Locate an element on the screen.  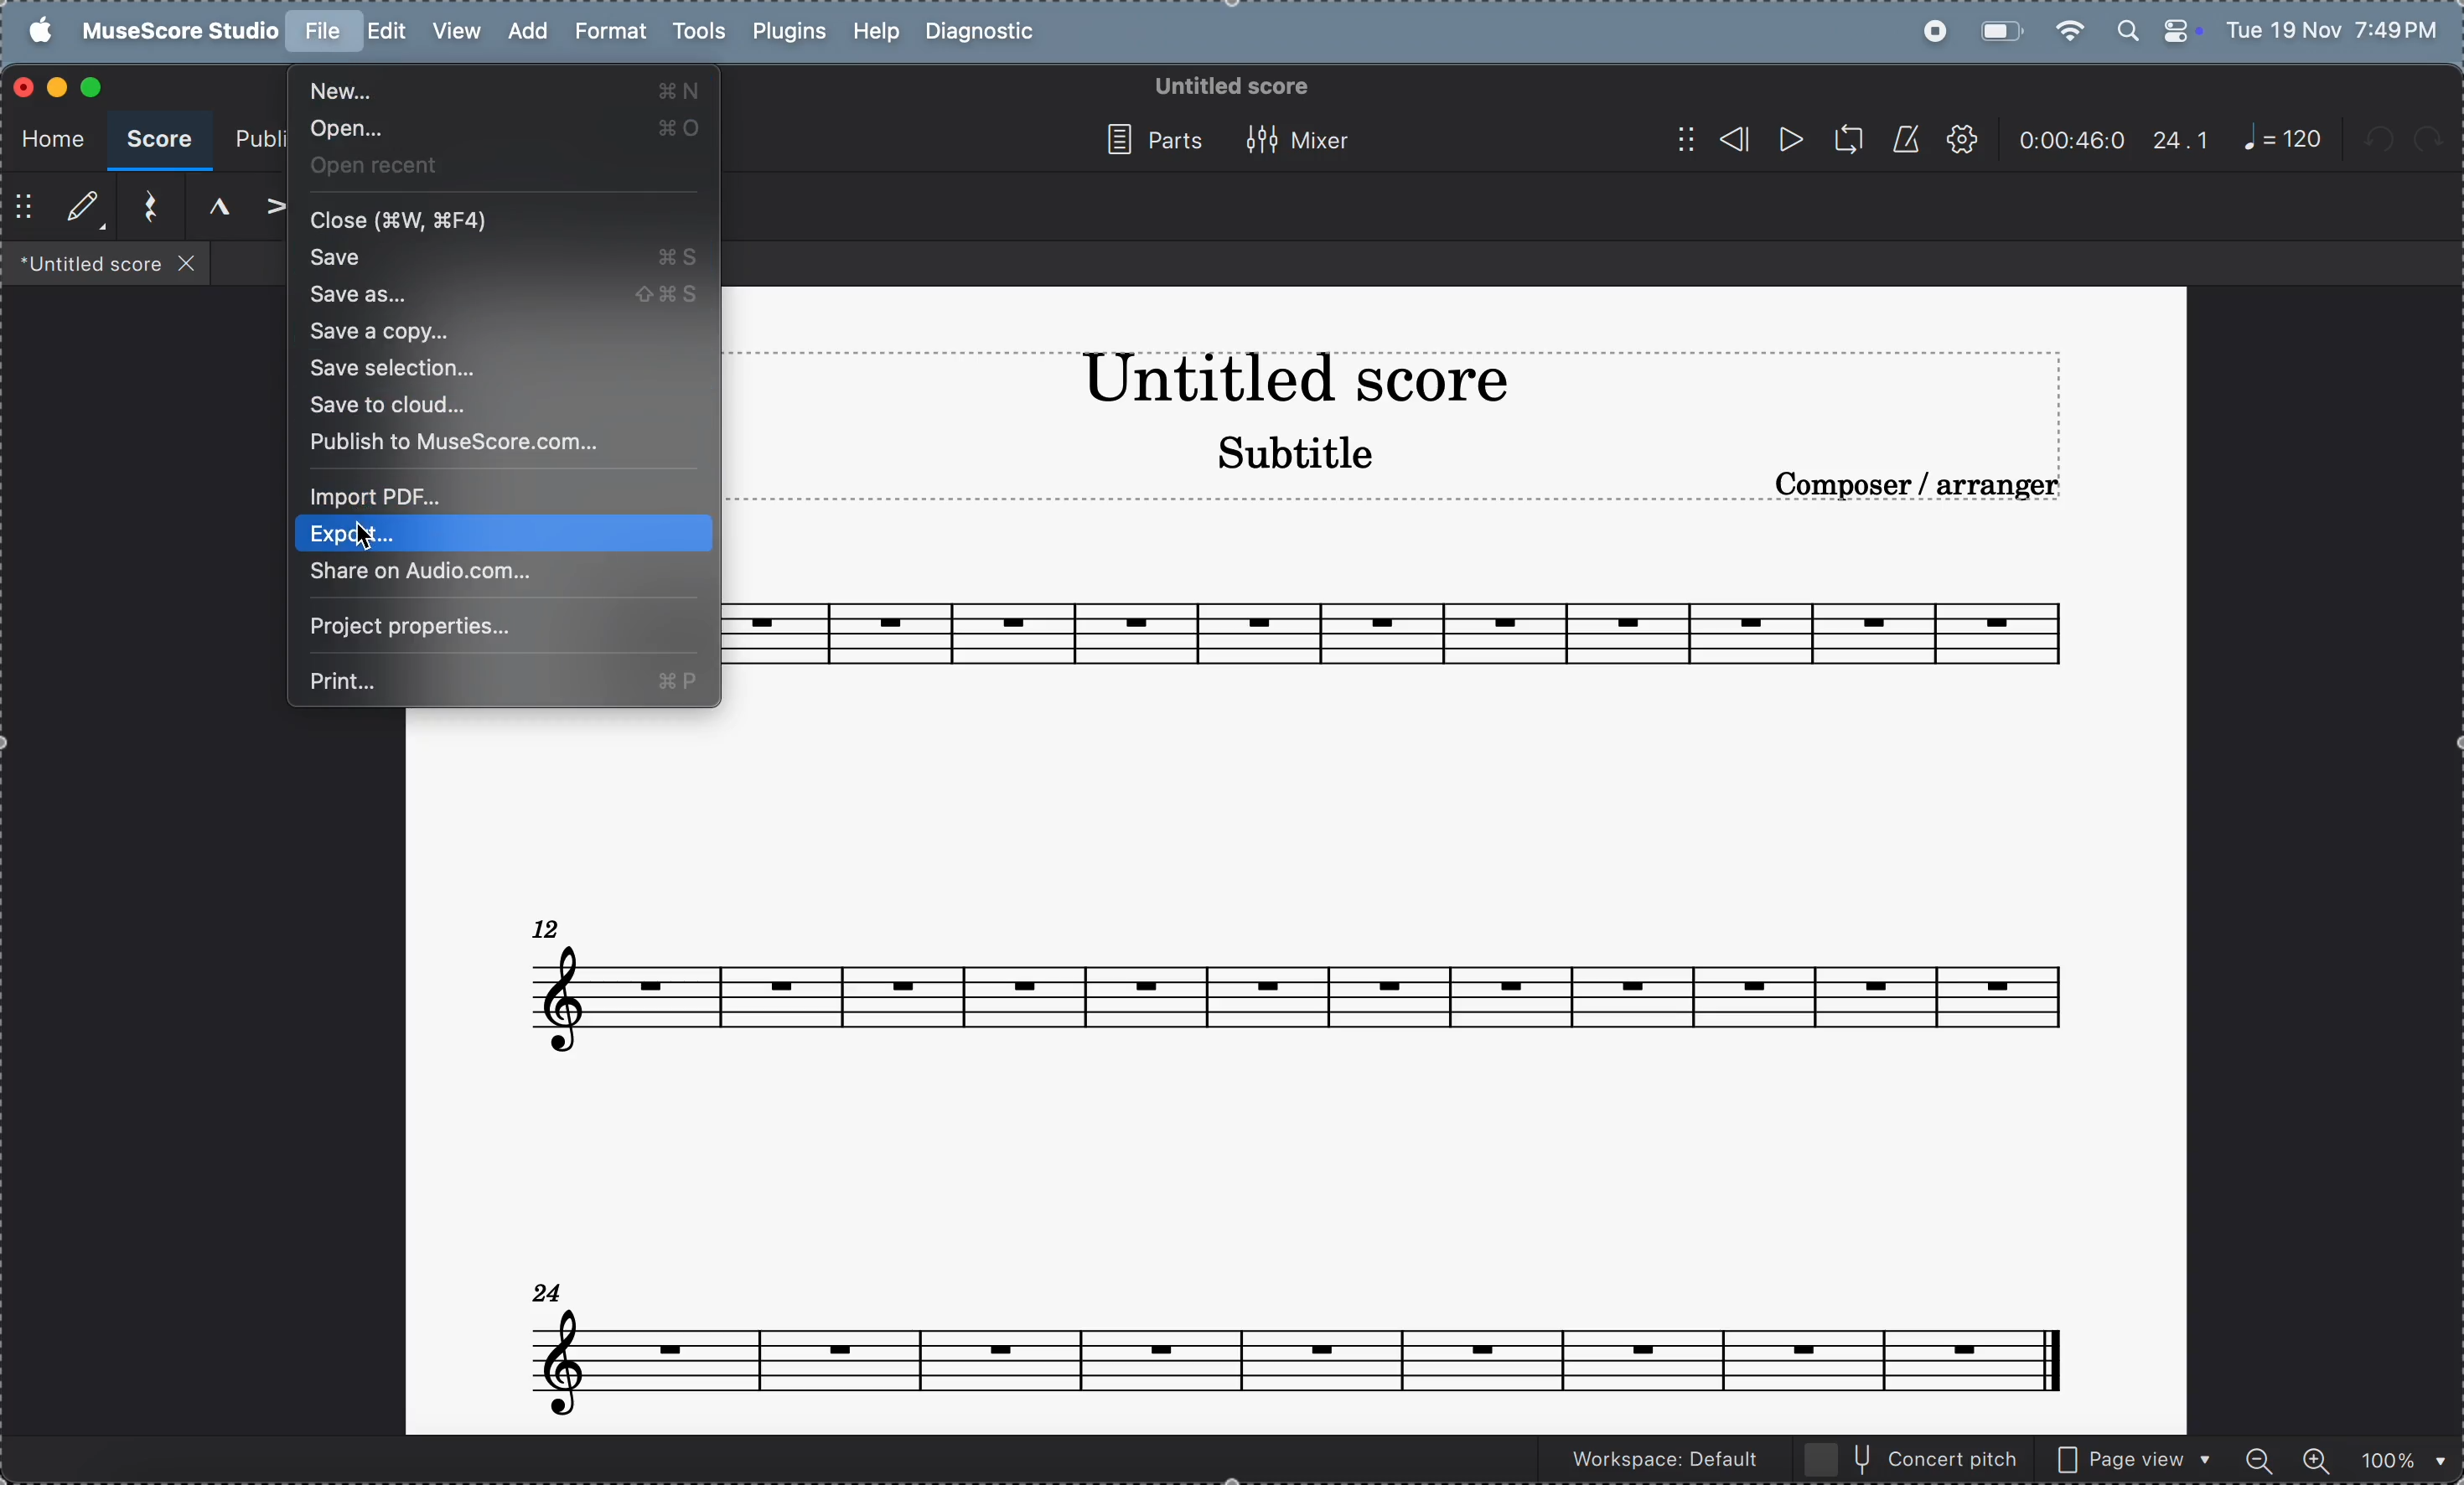
marcato is located at coordinates (210, 207).